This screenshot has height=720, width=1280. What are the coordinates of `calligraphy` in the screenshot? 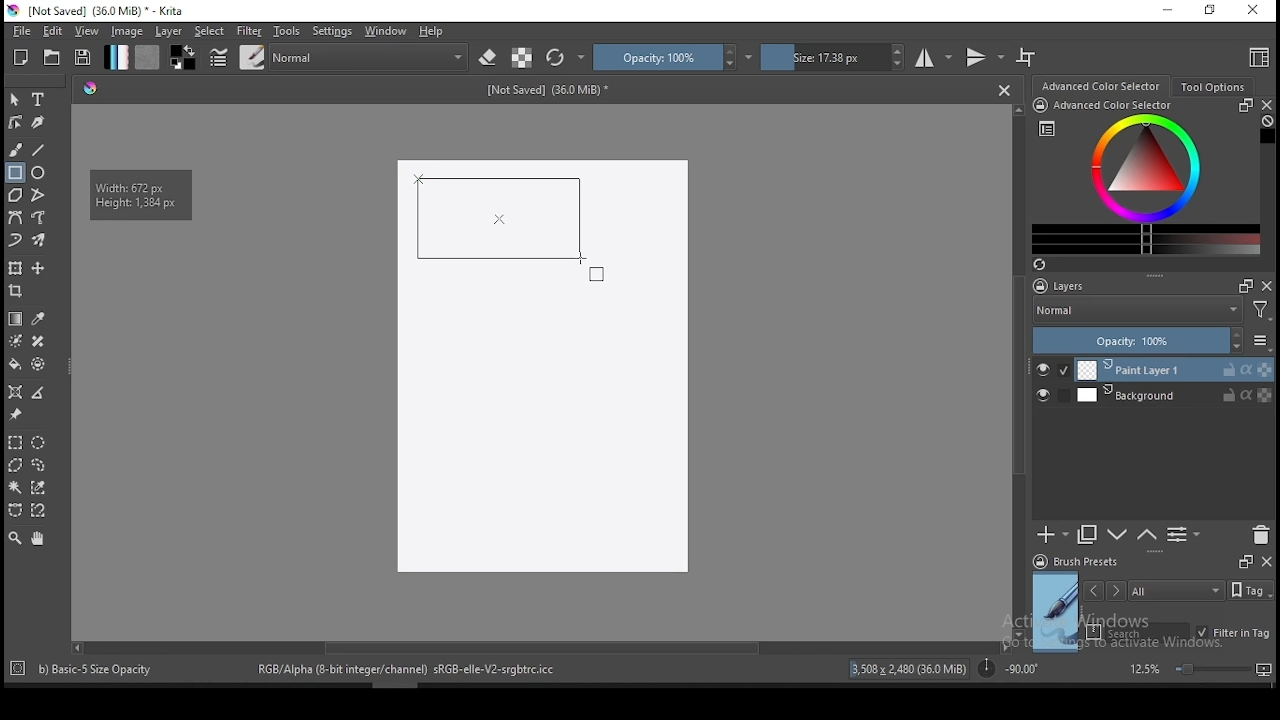 It's located at (39, 121).